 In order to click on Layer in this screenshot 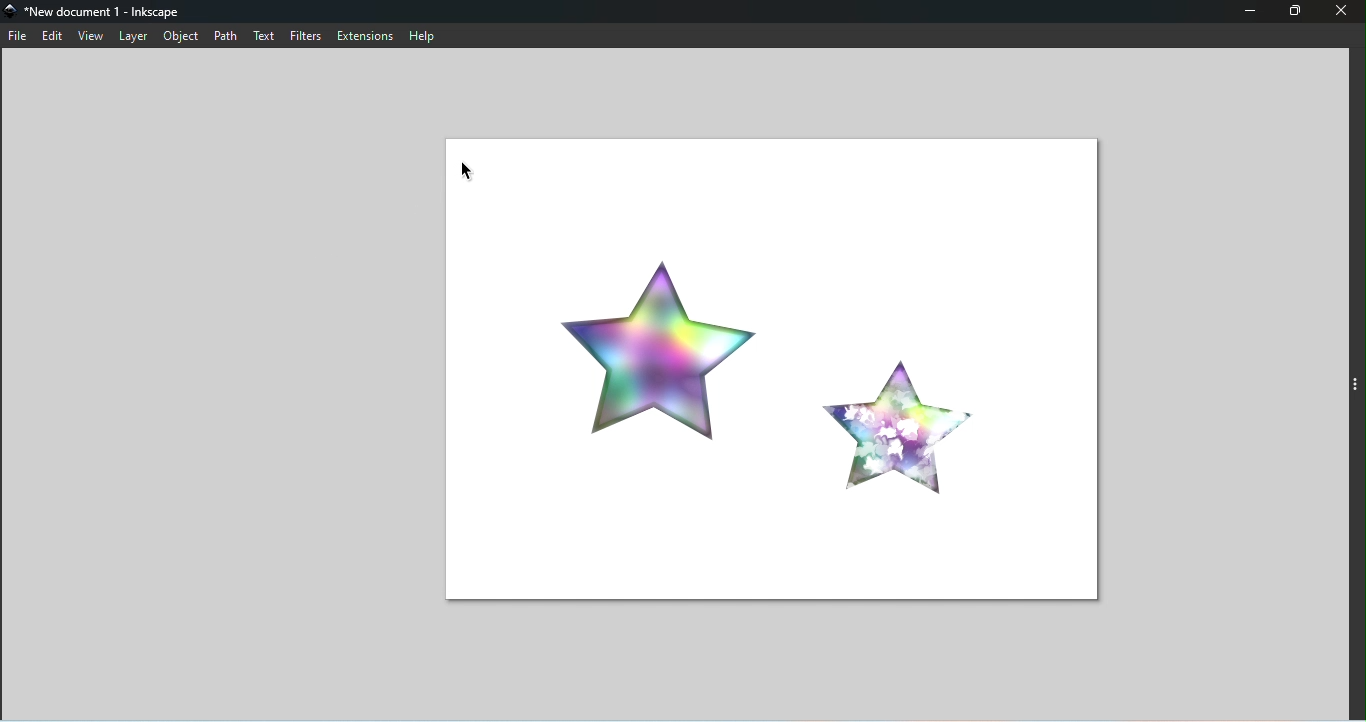, I will do `click(132, 37)`.